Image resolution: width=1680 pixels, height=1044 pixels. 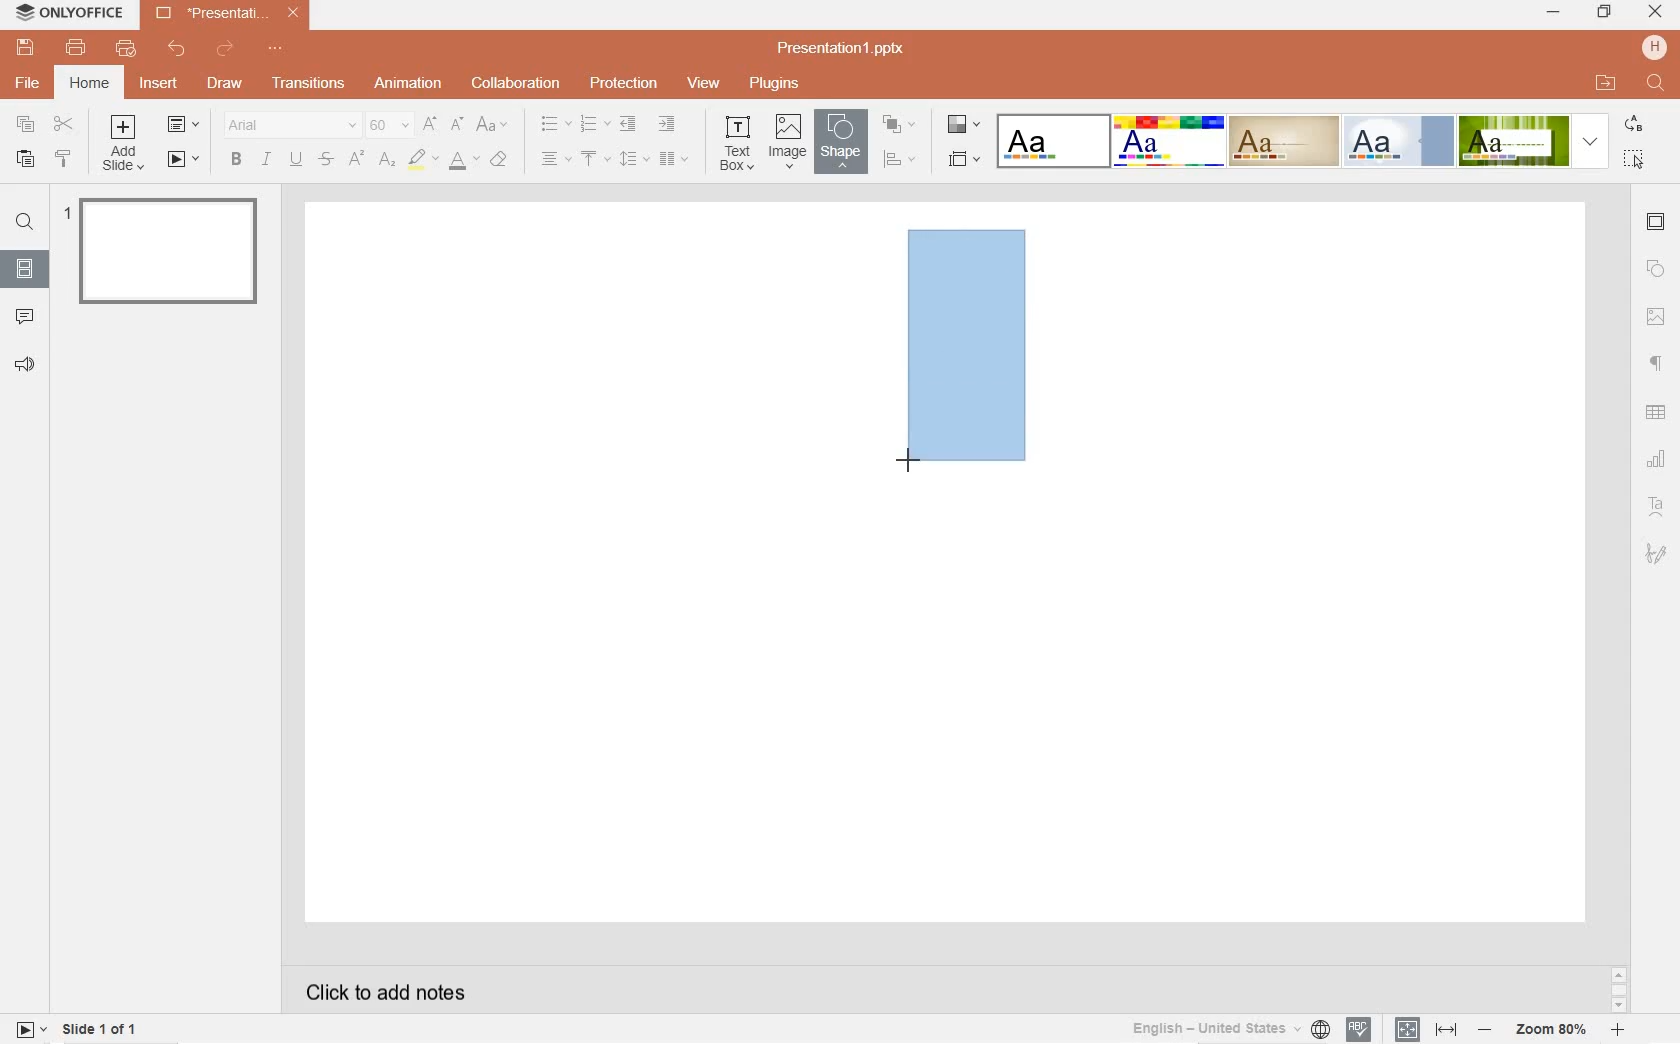 What do you see at coordinates (1423, 1029) in the screenshot?
I see `set text or document language` at bounding box center [1423, 1029].